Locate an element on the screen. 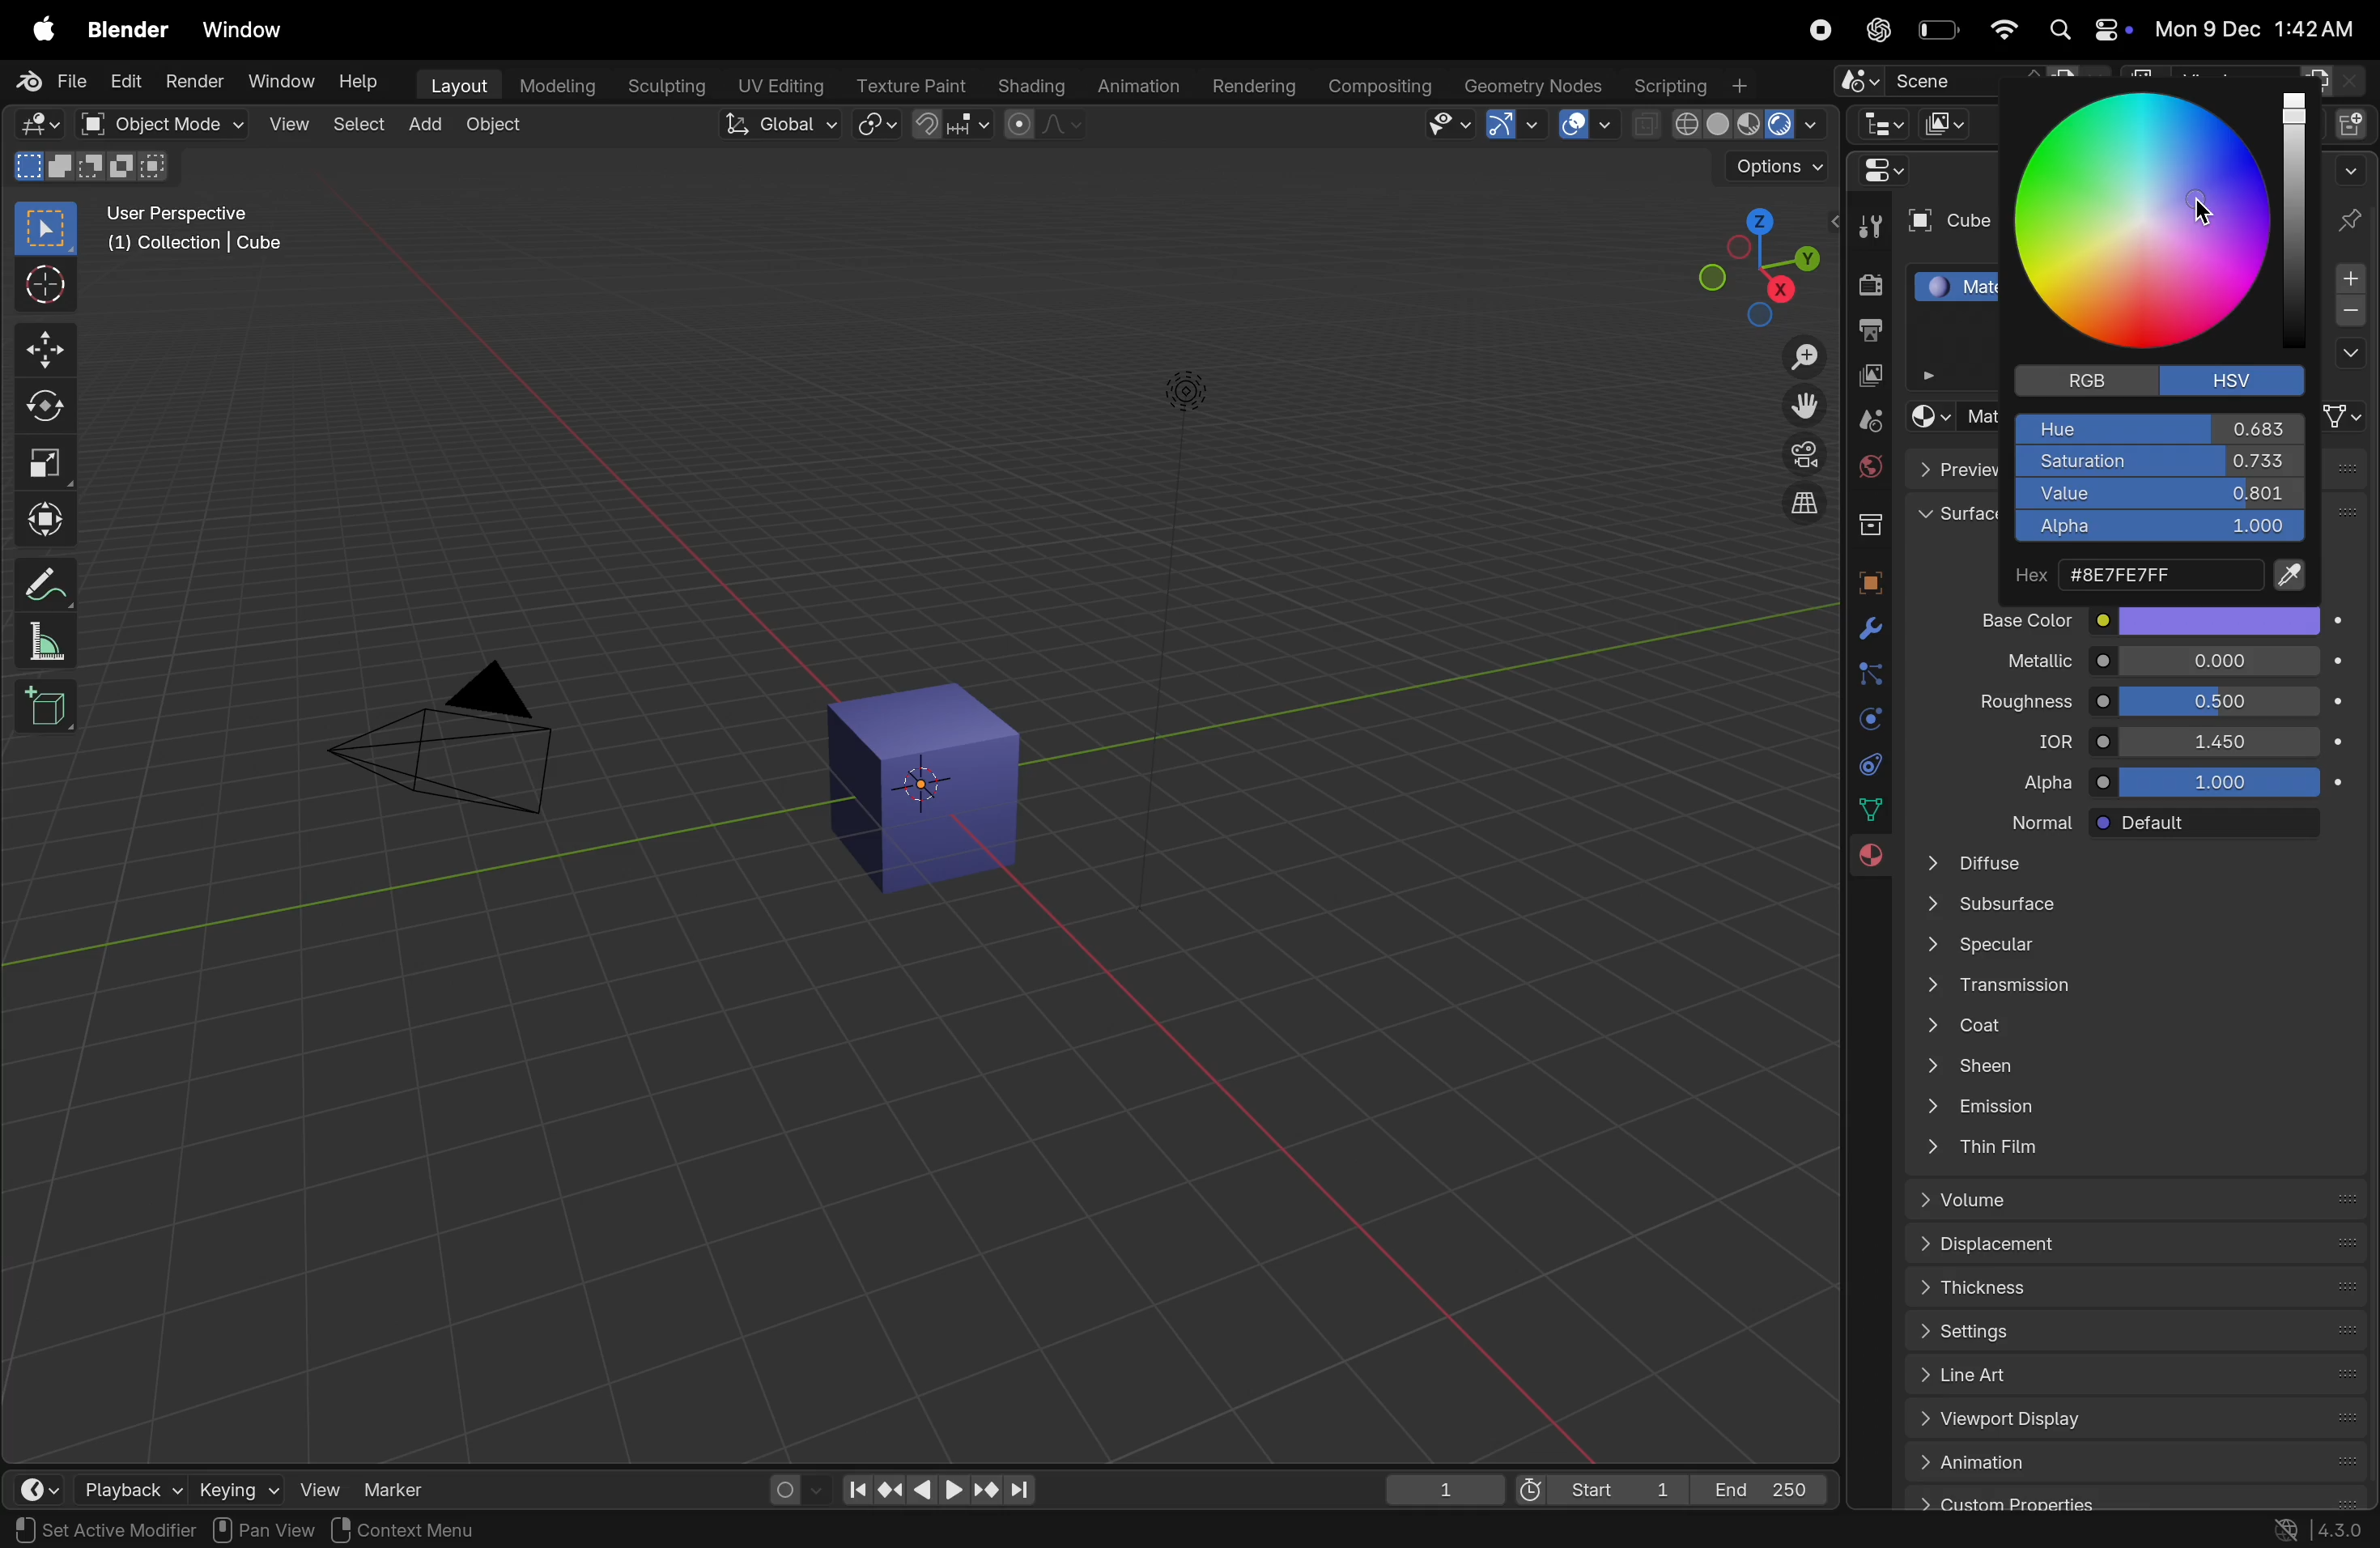 This screenshot has width=2380, height=1548. rendering is located at coordinates (1254, 87).